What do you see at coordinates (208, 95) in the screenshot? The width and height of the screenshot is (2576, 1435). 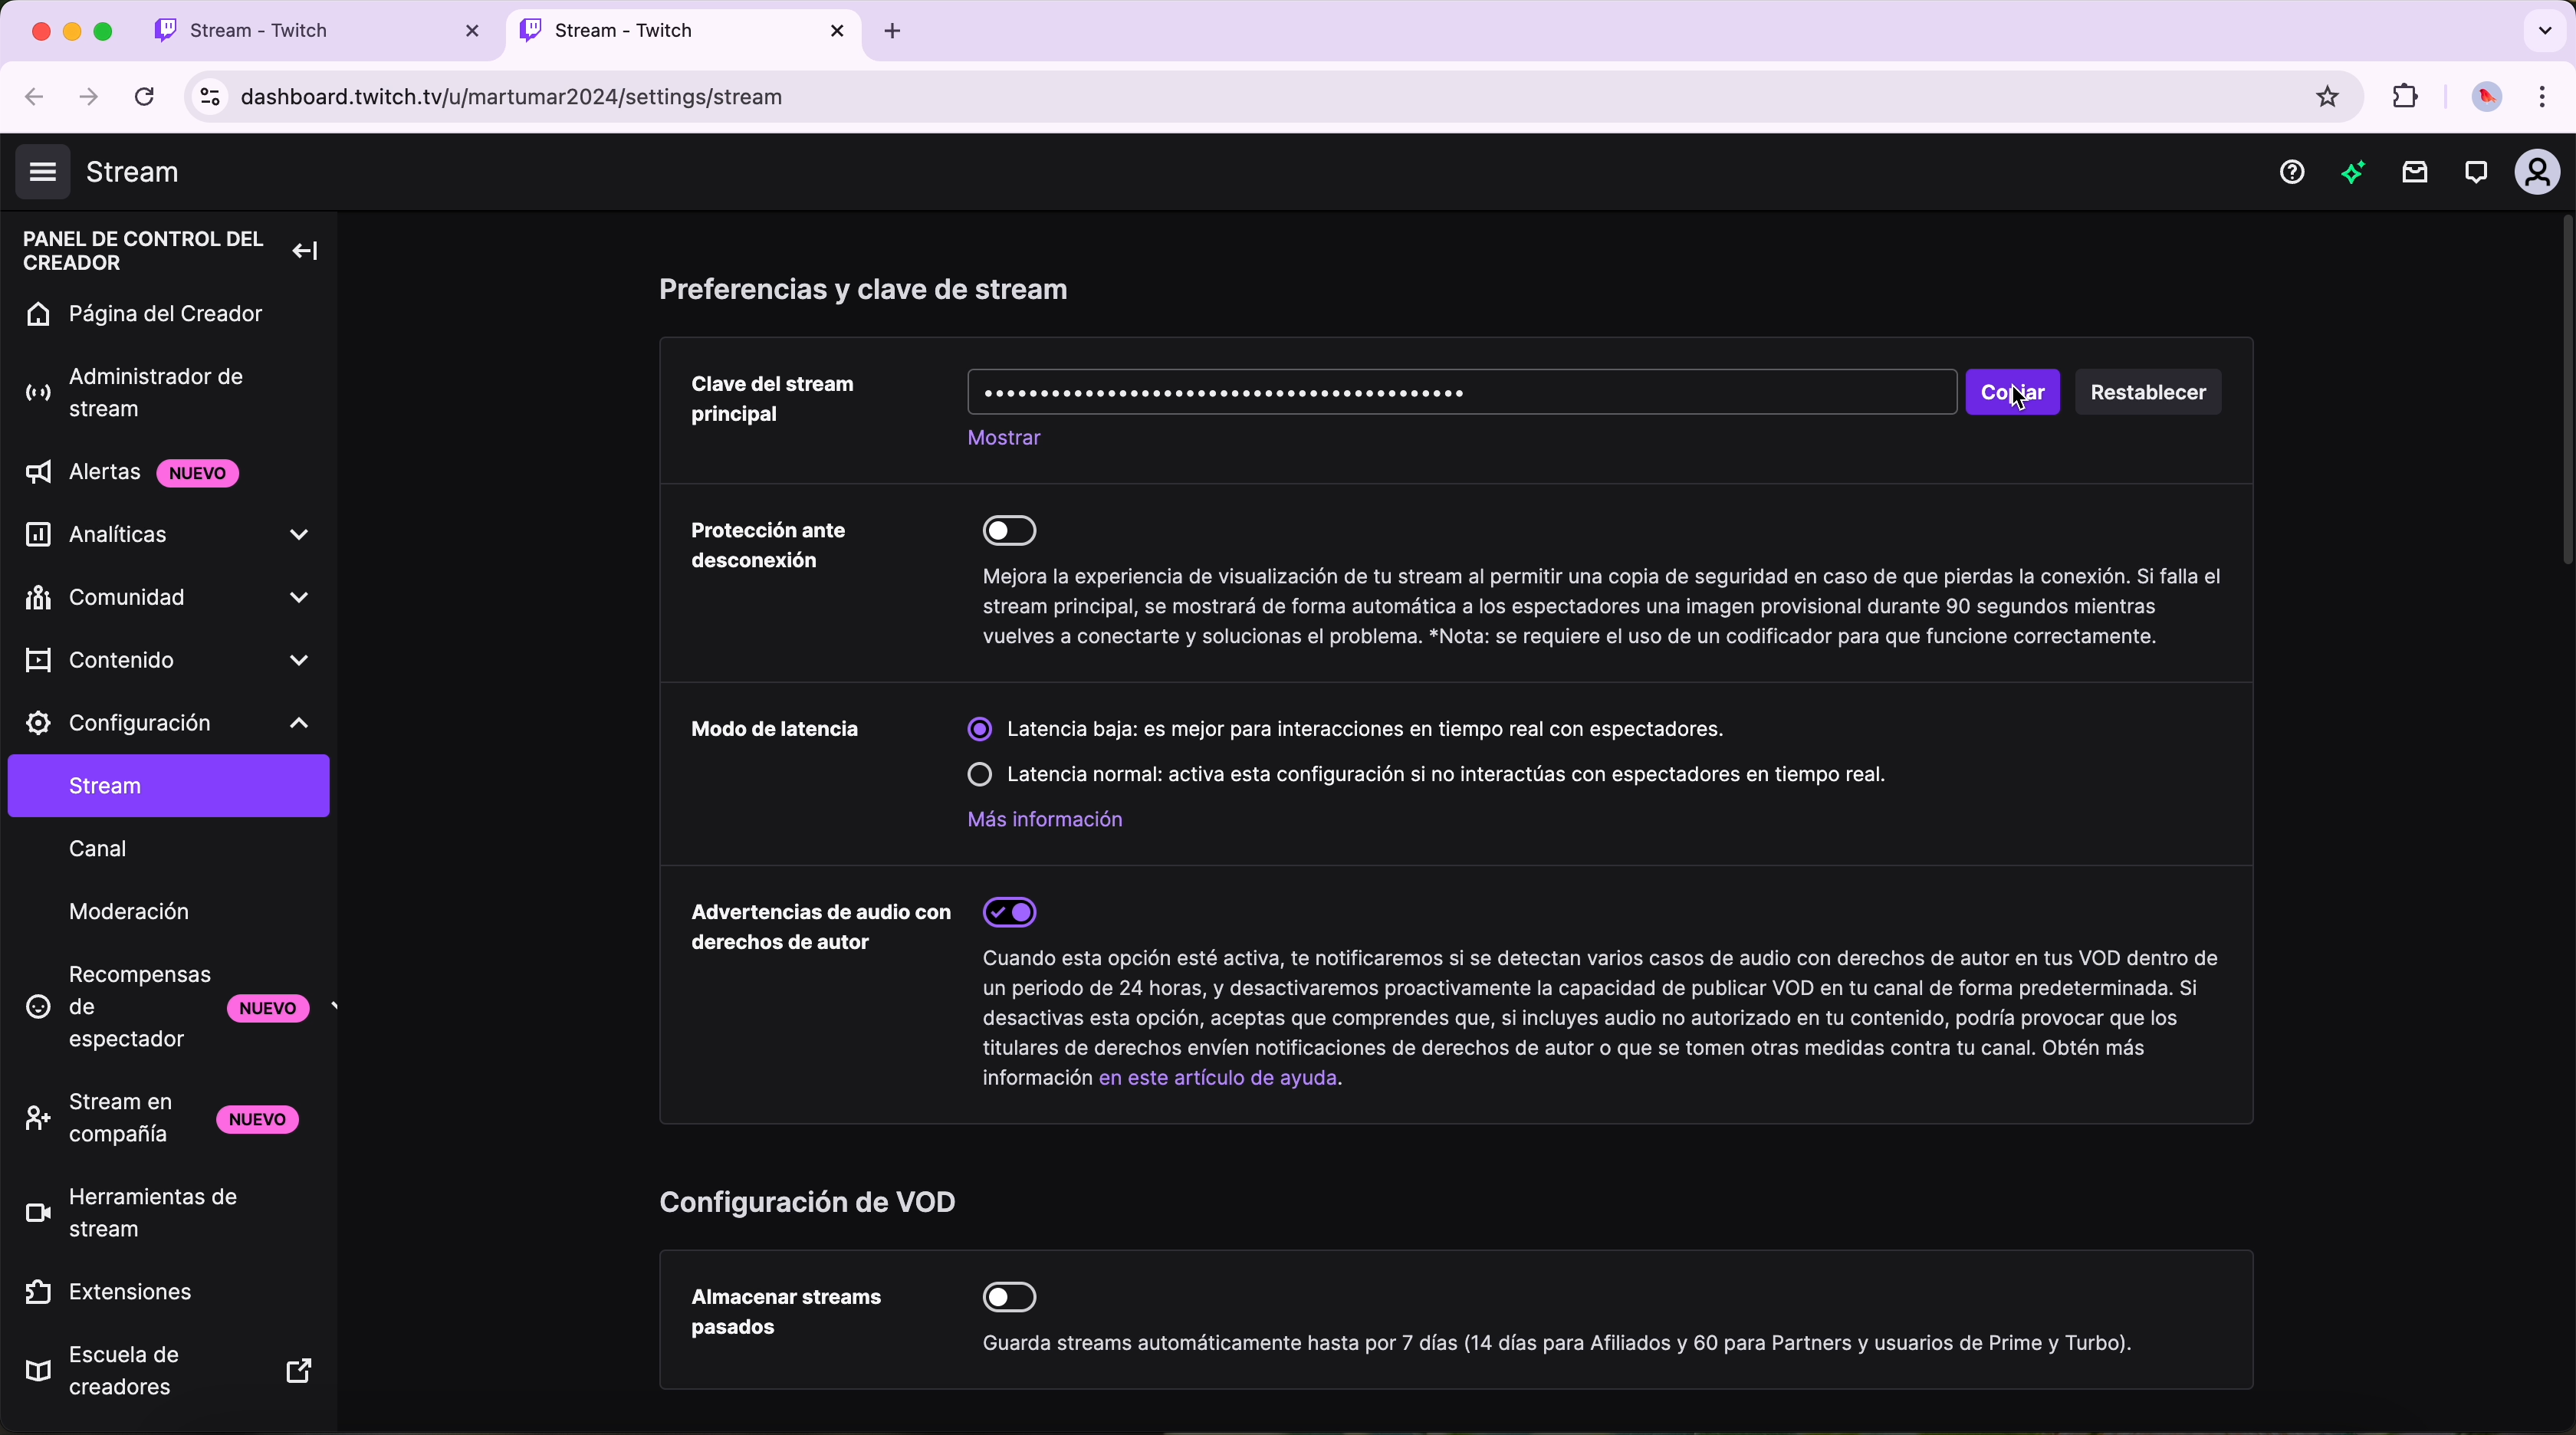 I see `controls` at bounding box center [208, 95].